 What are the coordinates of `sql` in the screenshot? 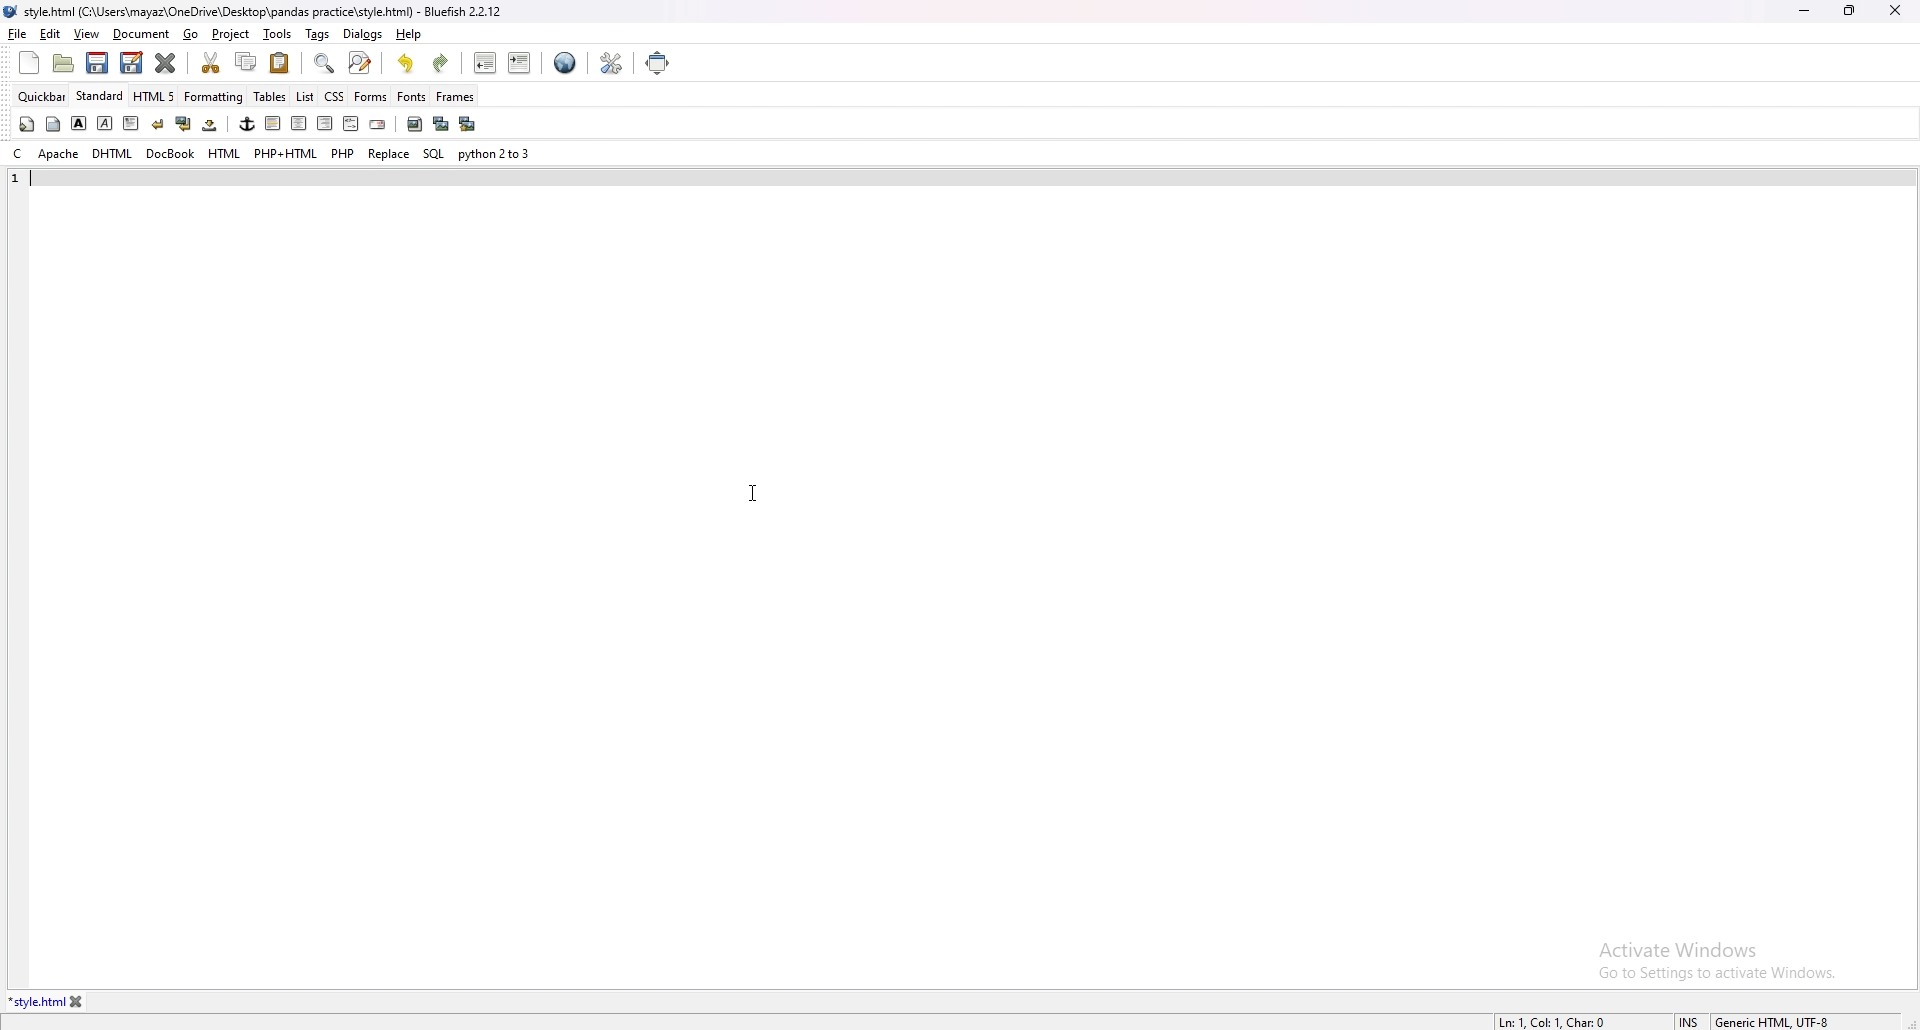 It's located at (433, 153).